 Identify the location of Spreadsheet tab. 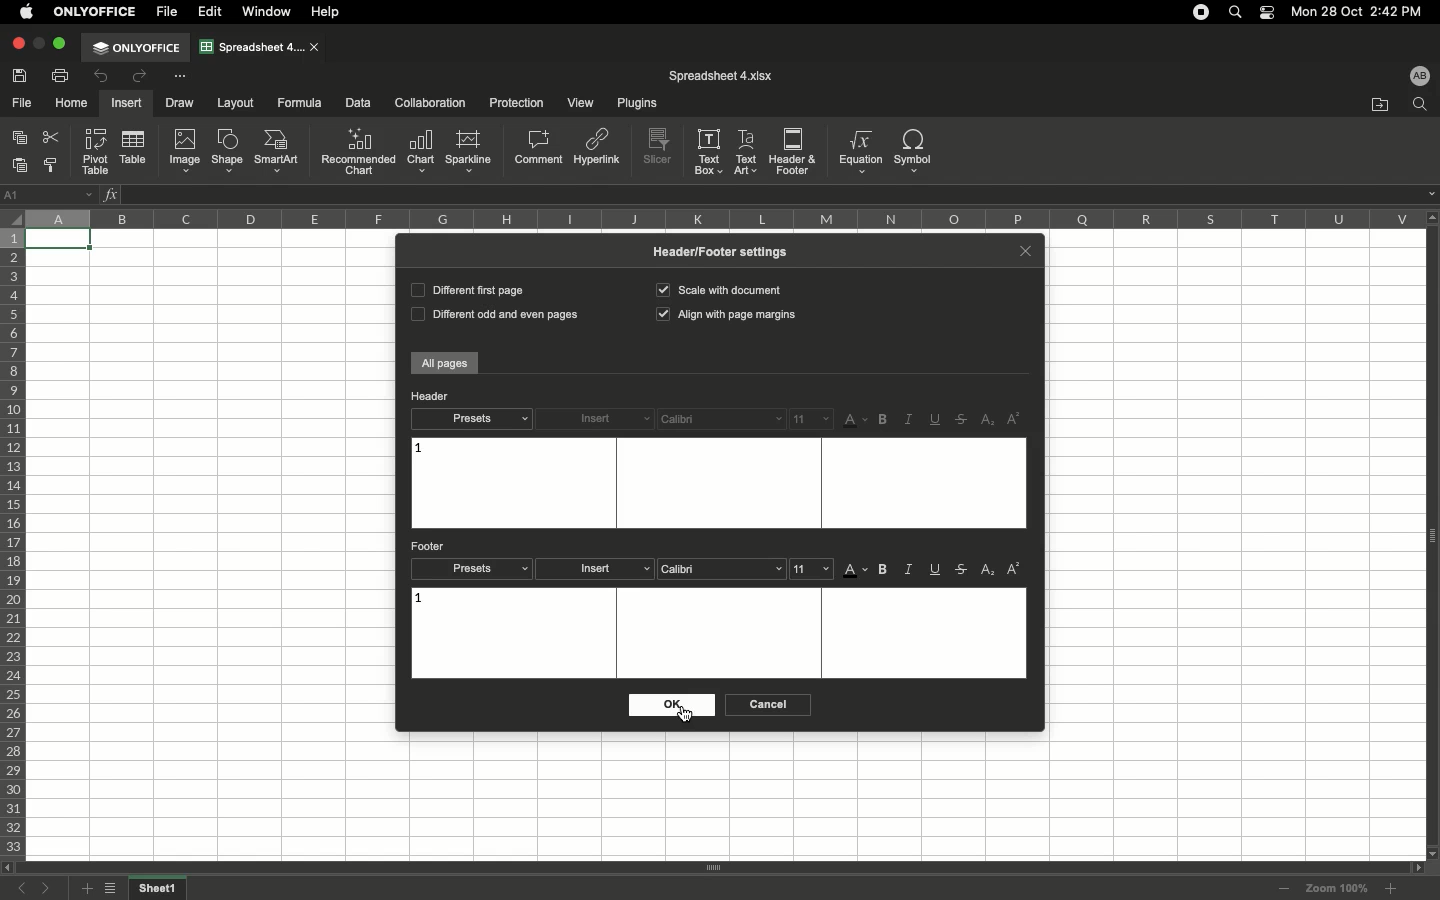
(252, 46).